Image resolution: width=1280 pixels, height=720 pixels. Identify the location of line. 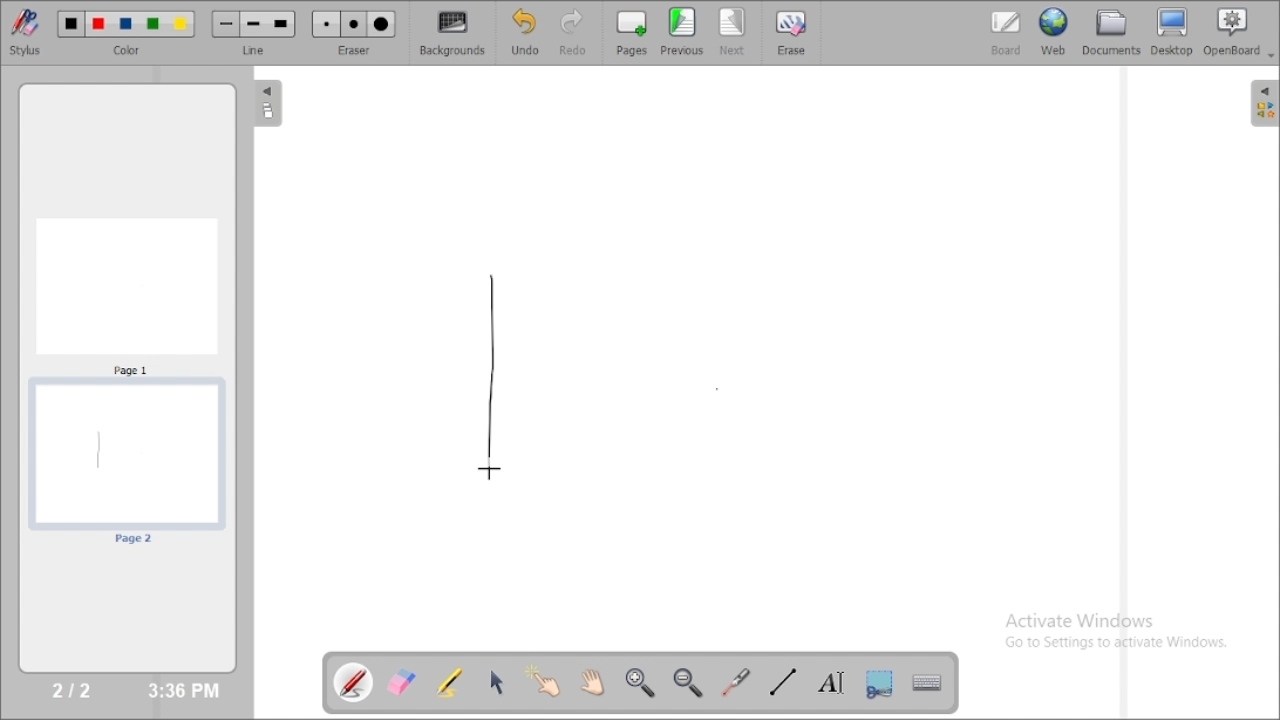
(256, 50).